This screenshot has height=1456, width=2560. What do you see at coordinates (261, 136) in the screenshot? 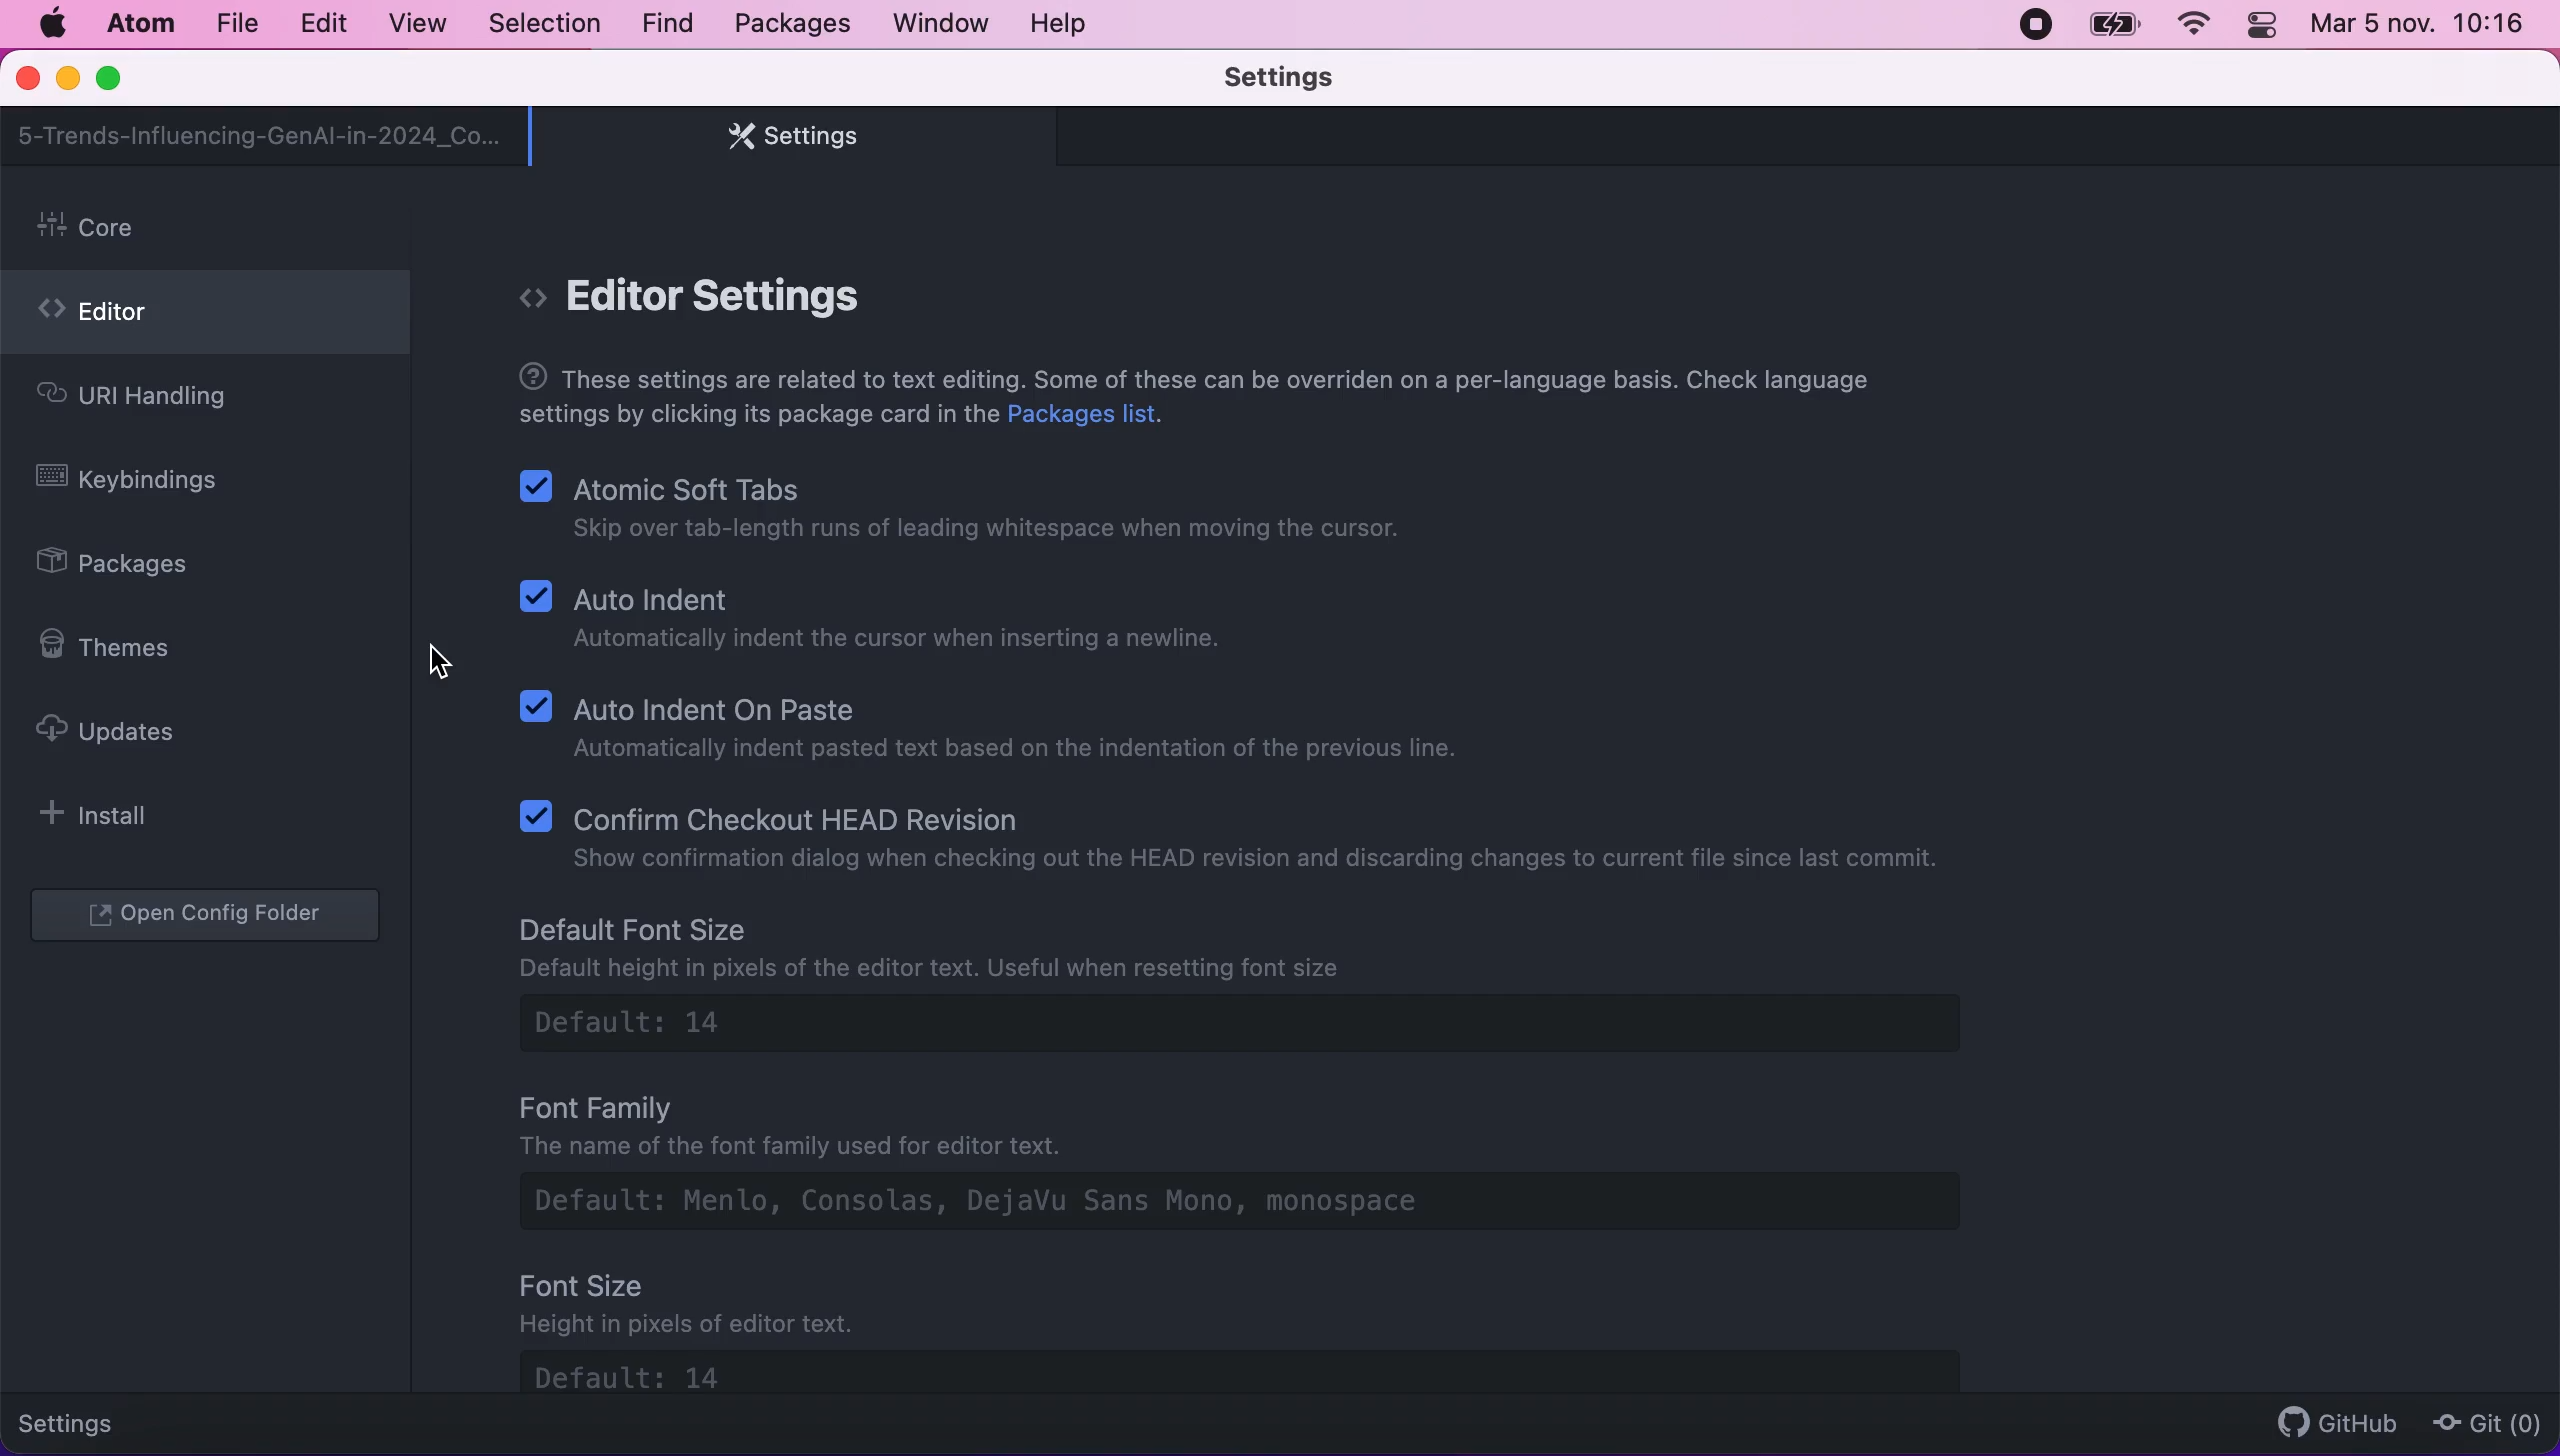
I see `tab` at bounding box center [261, 136].